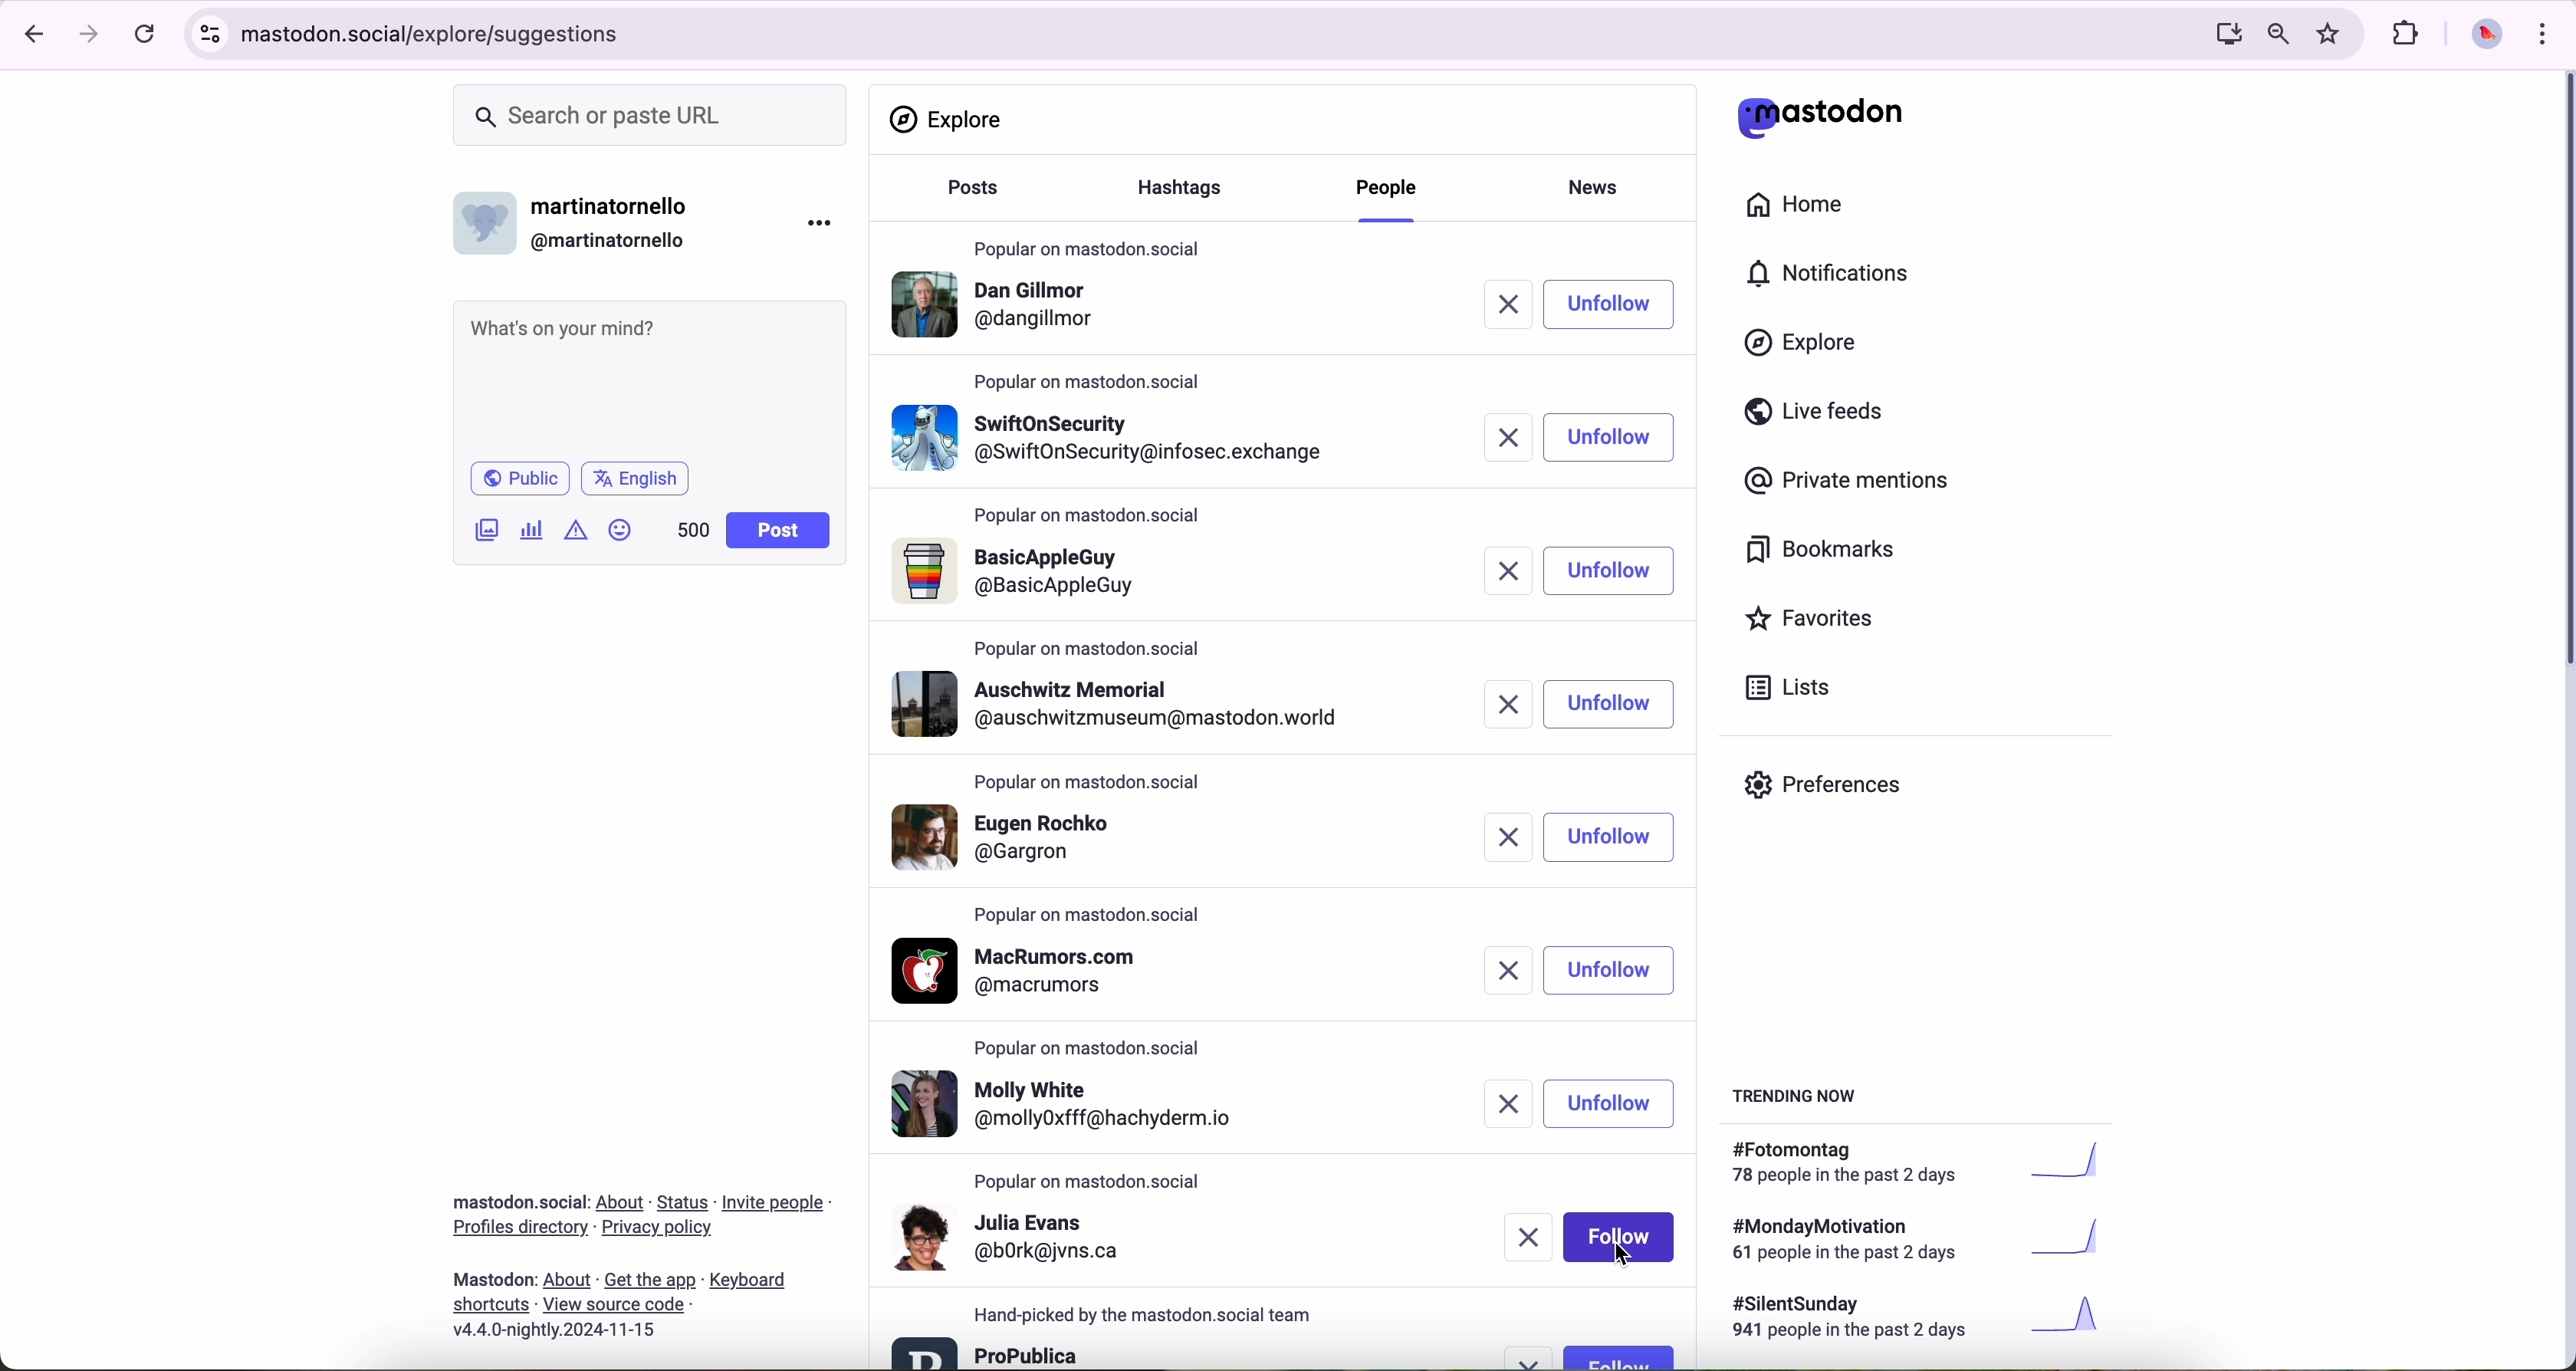  What do you see at coordinates (1515, 572) in the screenshot?
I see `remove` at bounding box center [1515, 572].